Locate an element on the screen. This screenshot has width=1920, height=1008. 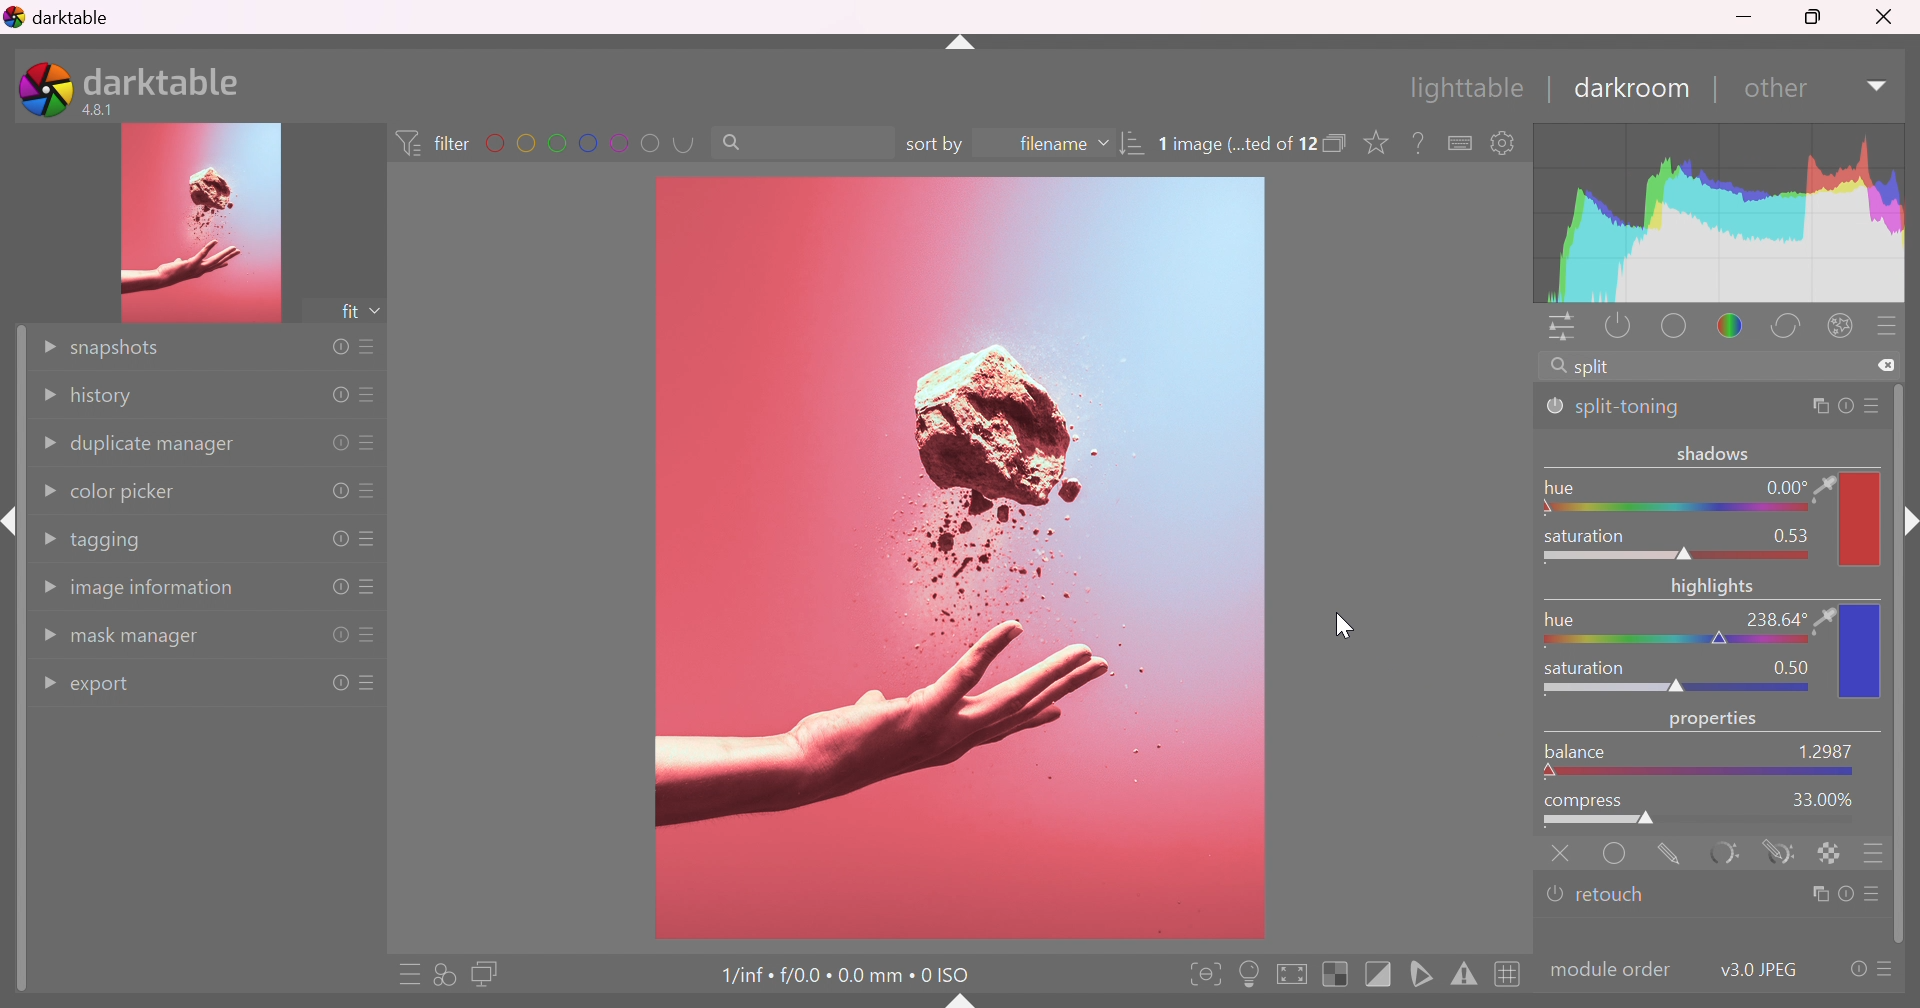
shadows is located at coordinates (1717, 454).